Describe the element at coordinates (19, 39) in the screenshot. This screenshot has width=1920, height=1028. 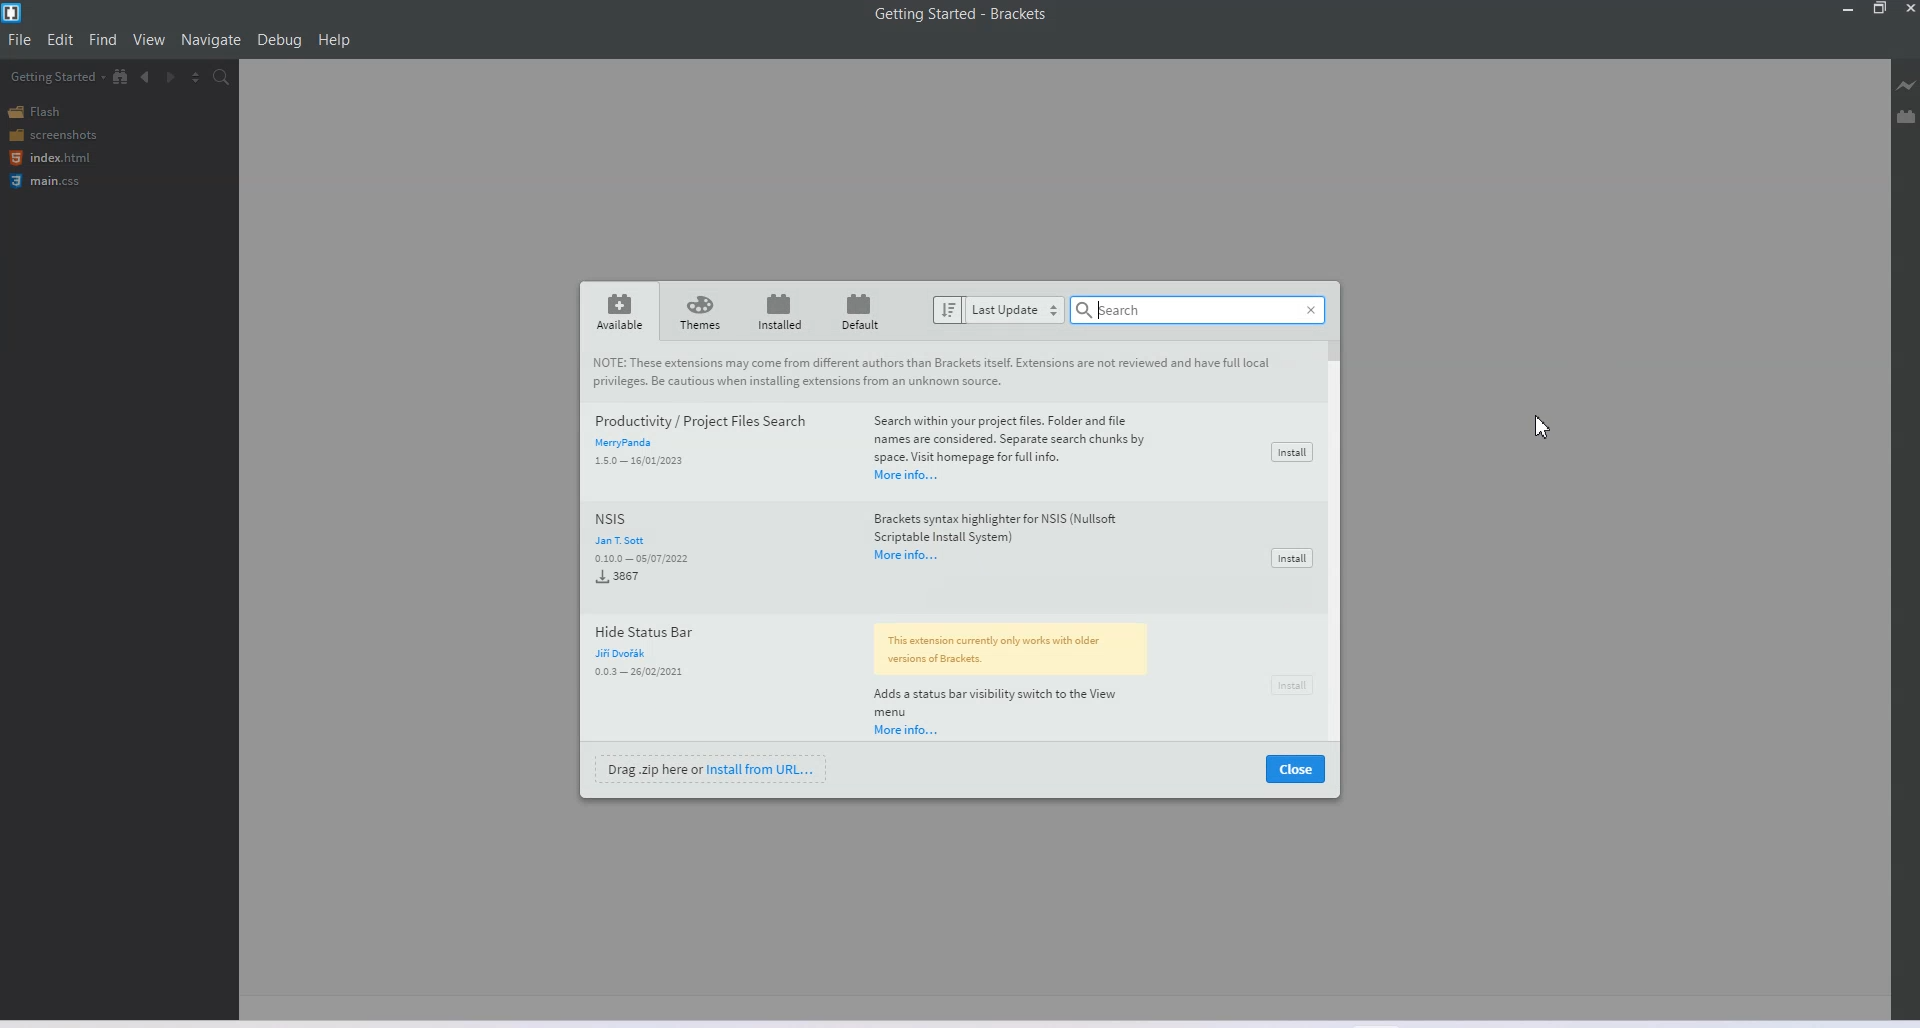
I see `File` at that location.